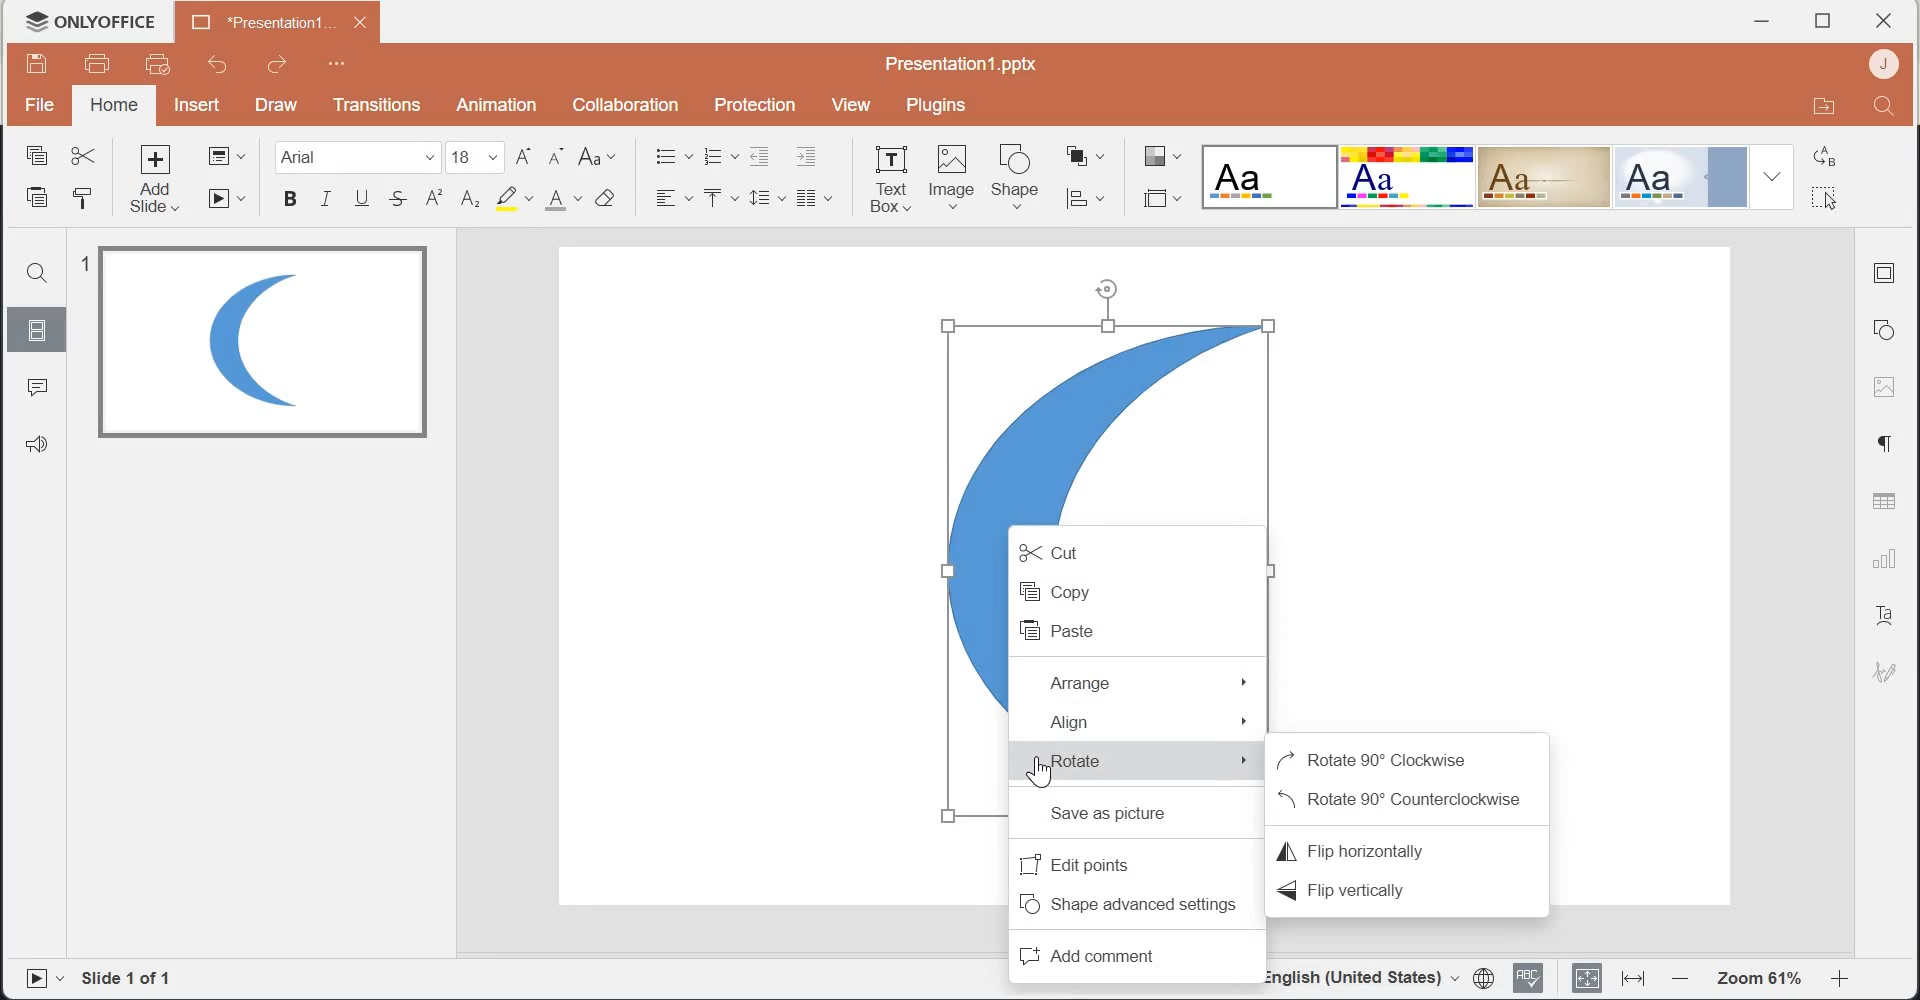  Describe the element at coordinates (1161, 201) in the screenshot. I see `Select slide size` at that location.